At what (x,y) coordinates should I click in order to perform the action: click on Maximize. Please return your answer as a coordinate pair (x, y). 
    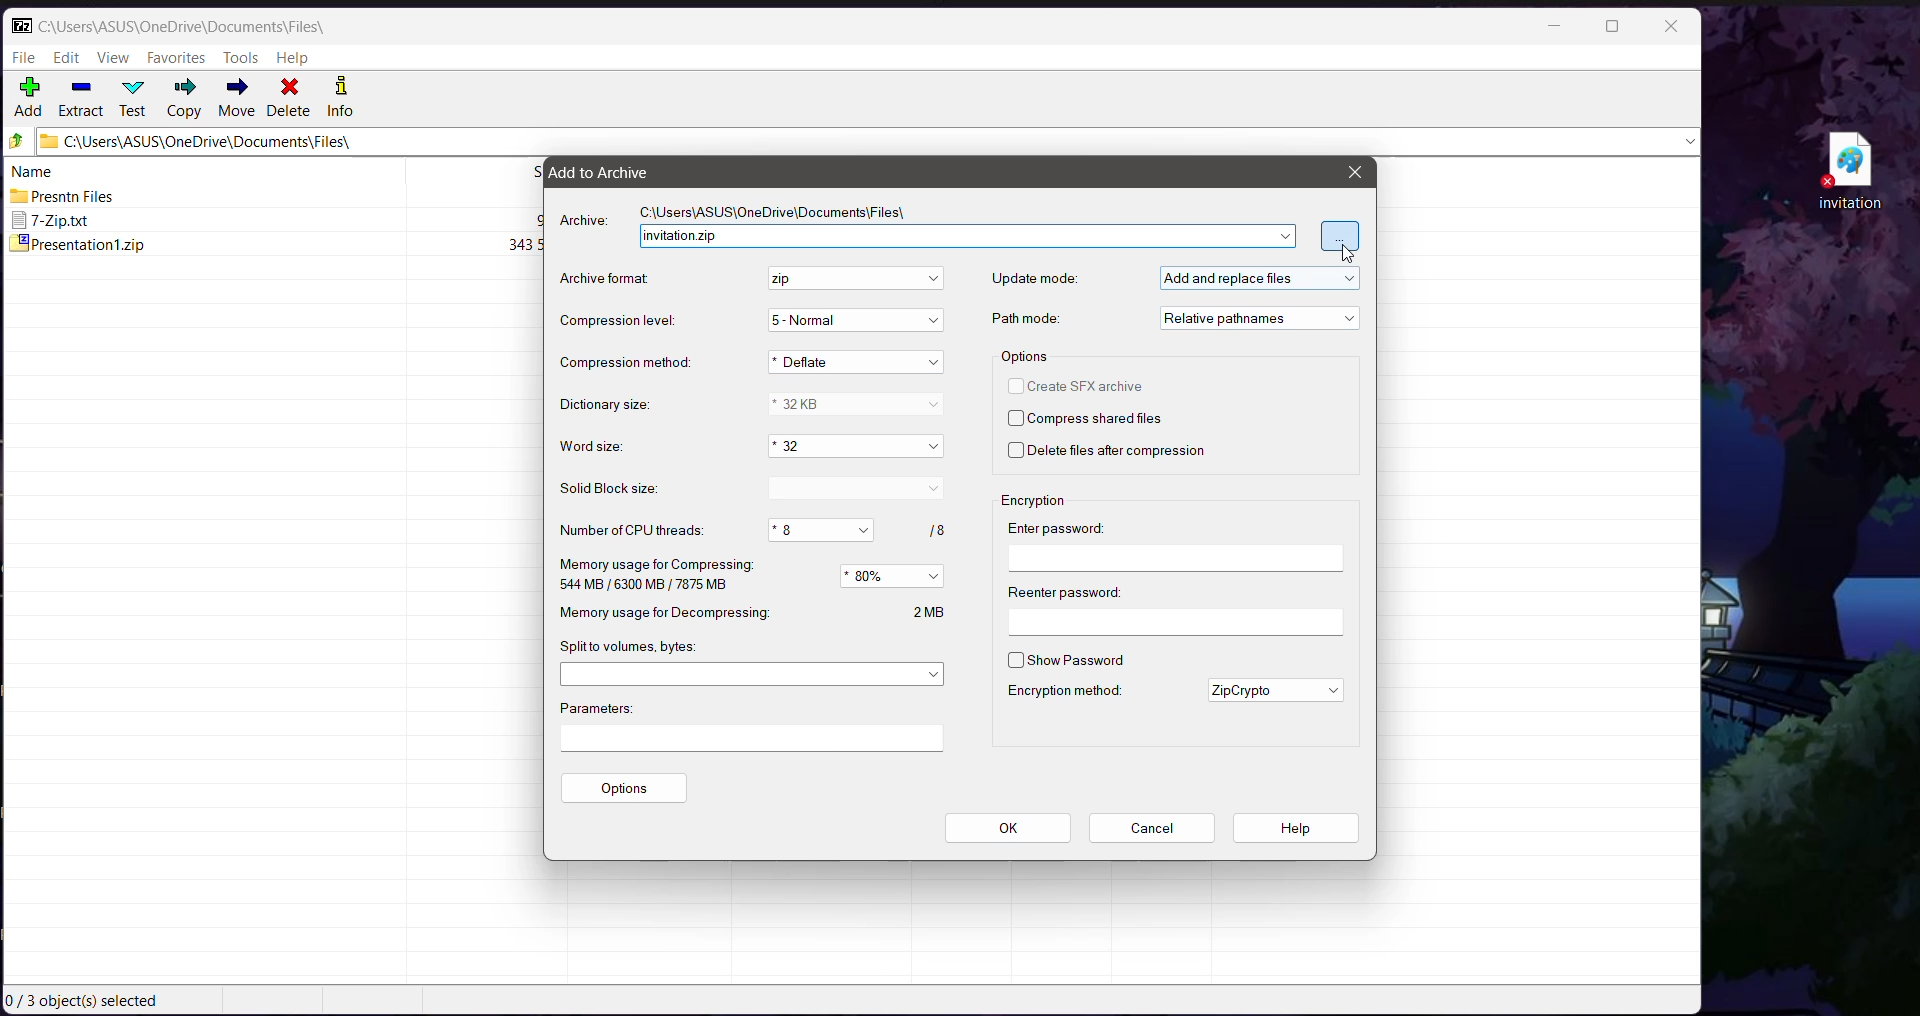
    Looking at the image, I should click on (1611, 28).